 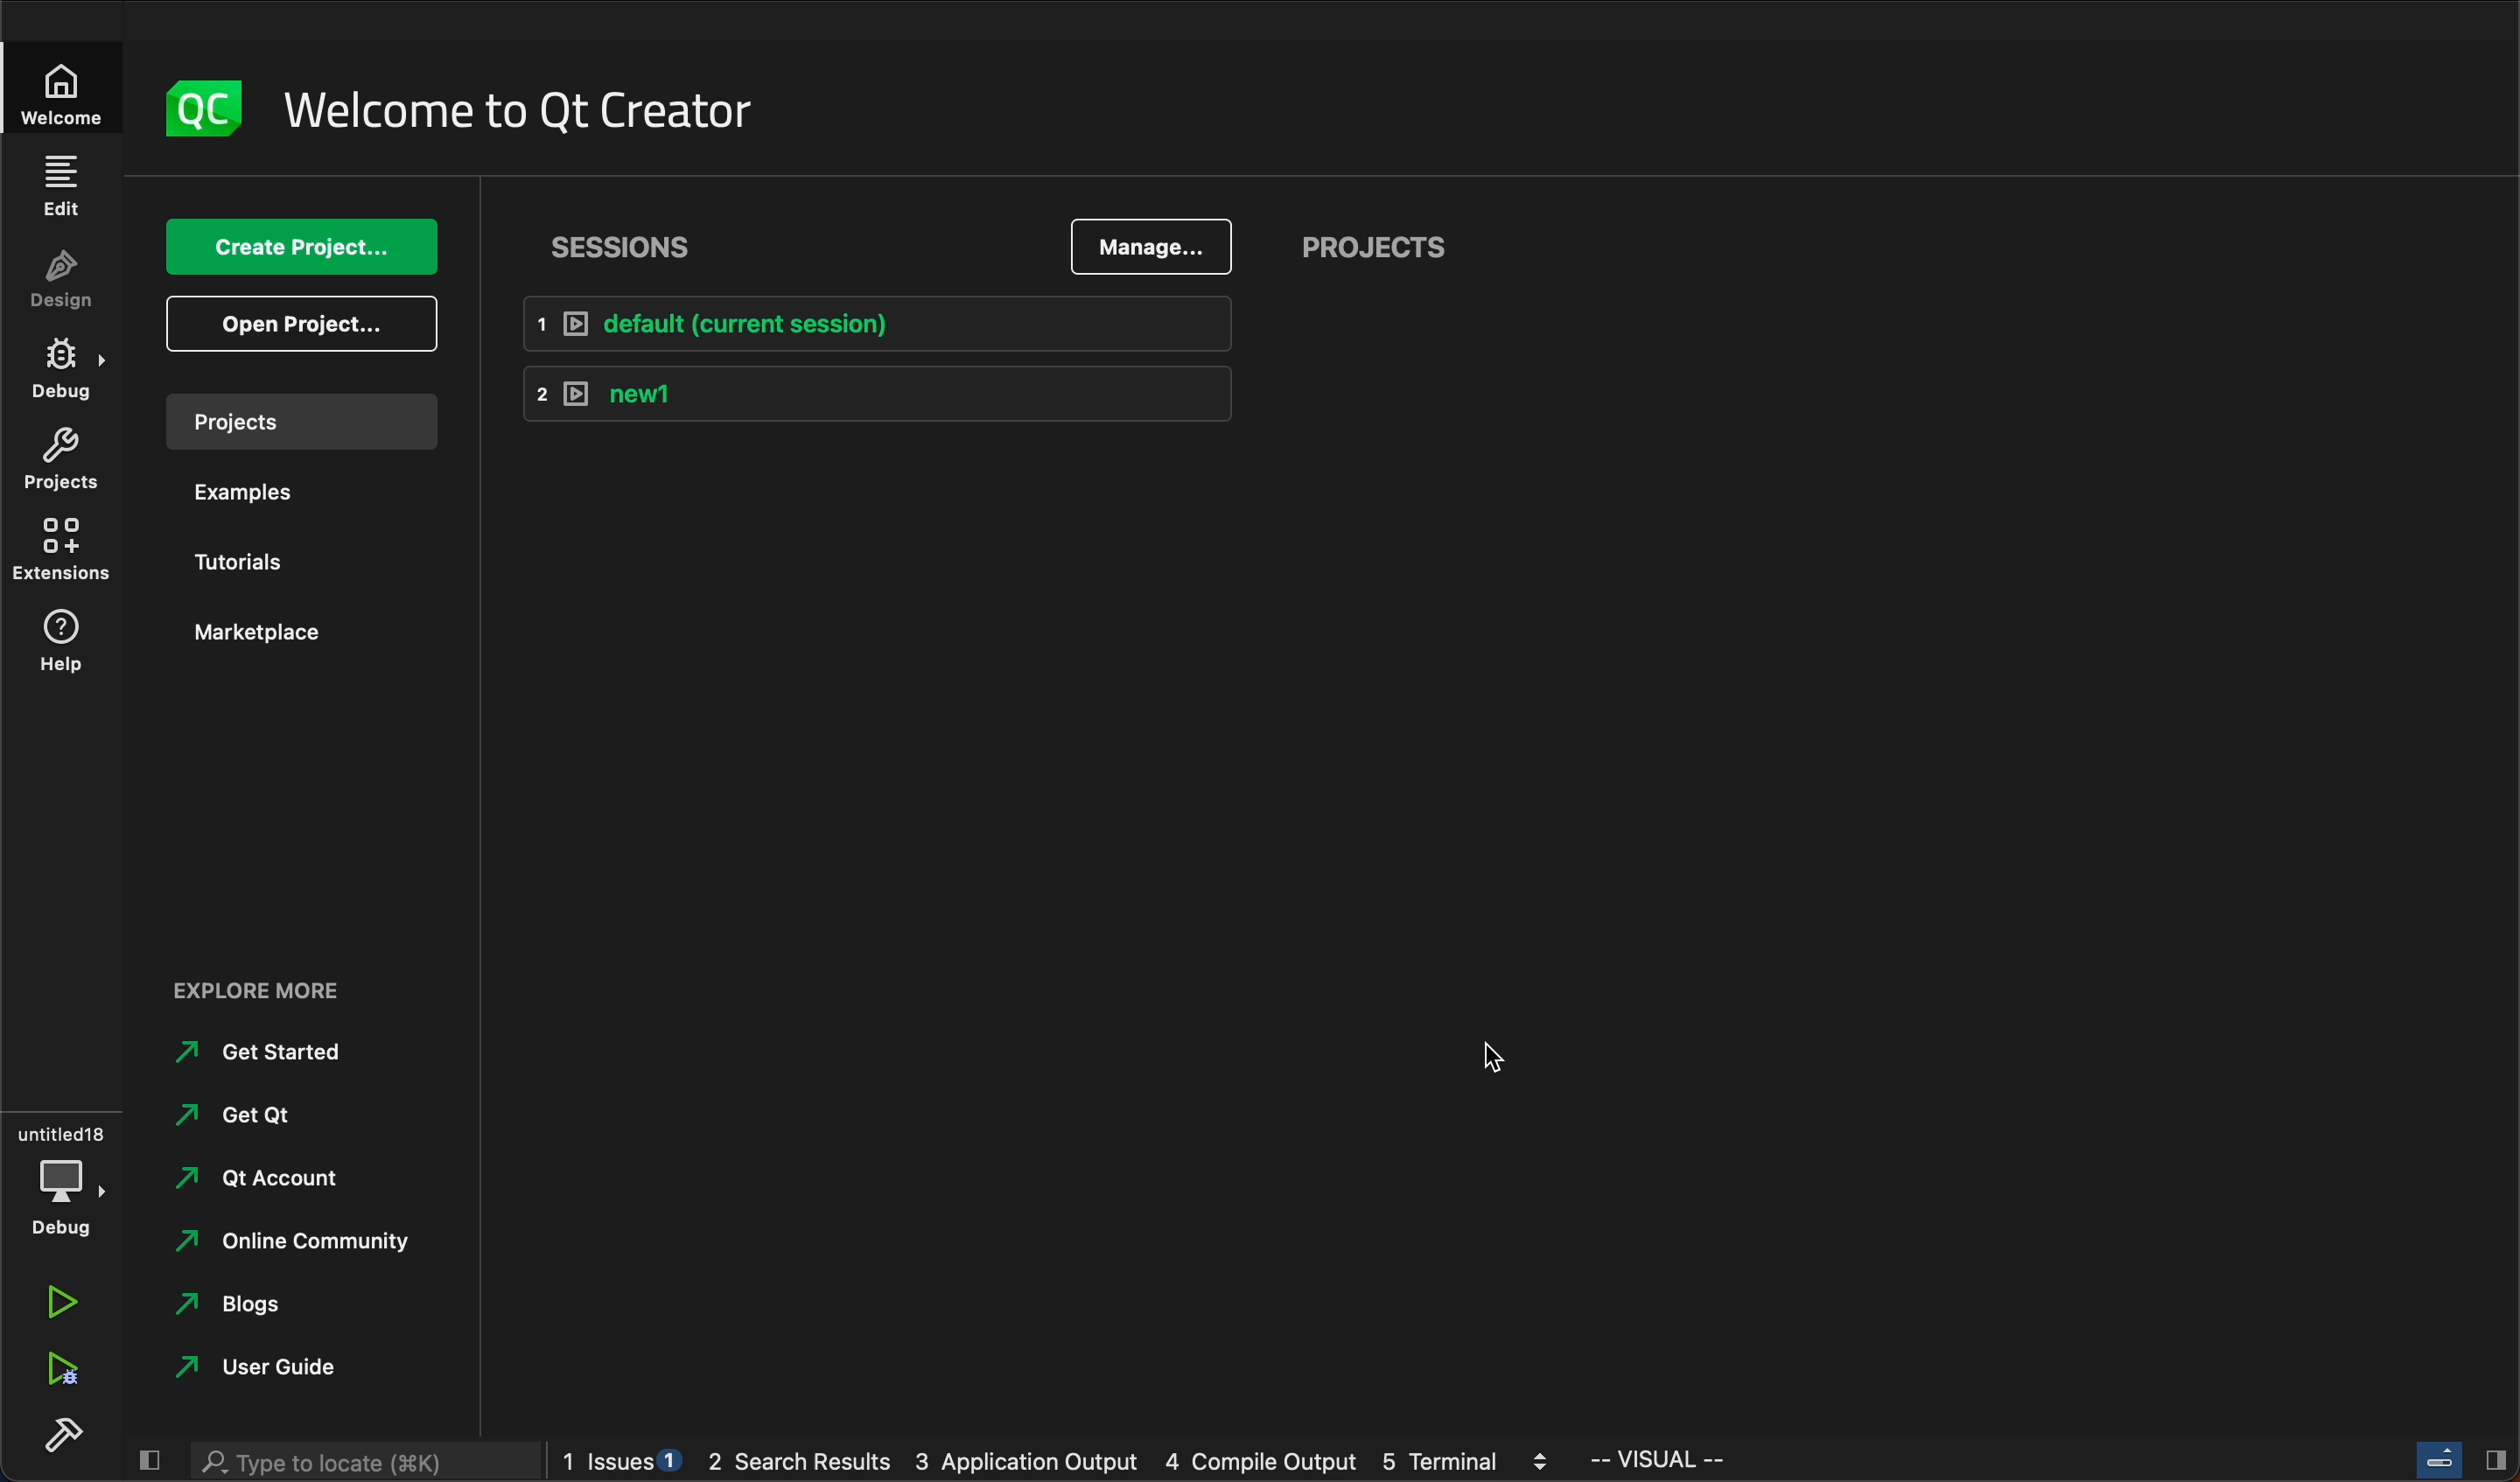 I want to click on create , so click(x=305, y=248).